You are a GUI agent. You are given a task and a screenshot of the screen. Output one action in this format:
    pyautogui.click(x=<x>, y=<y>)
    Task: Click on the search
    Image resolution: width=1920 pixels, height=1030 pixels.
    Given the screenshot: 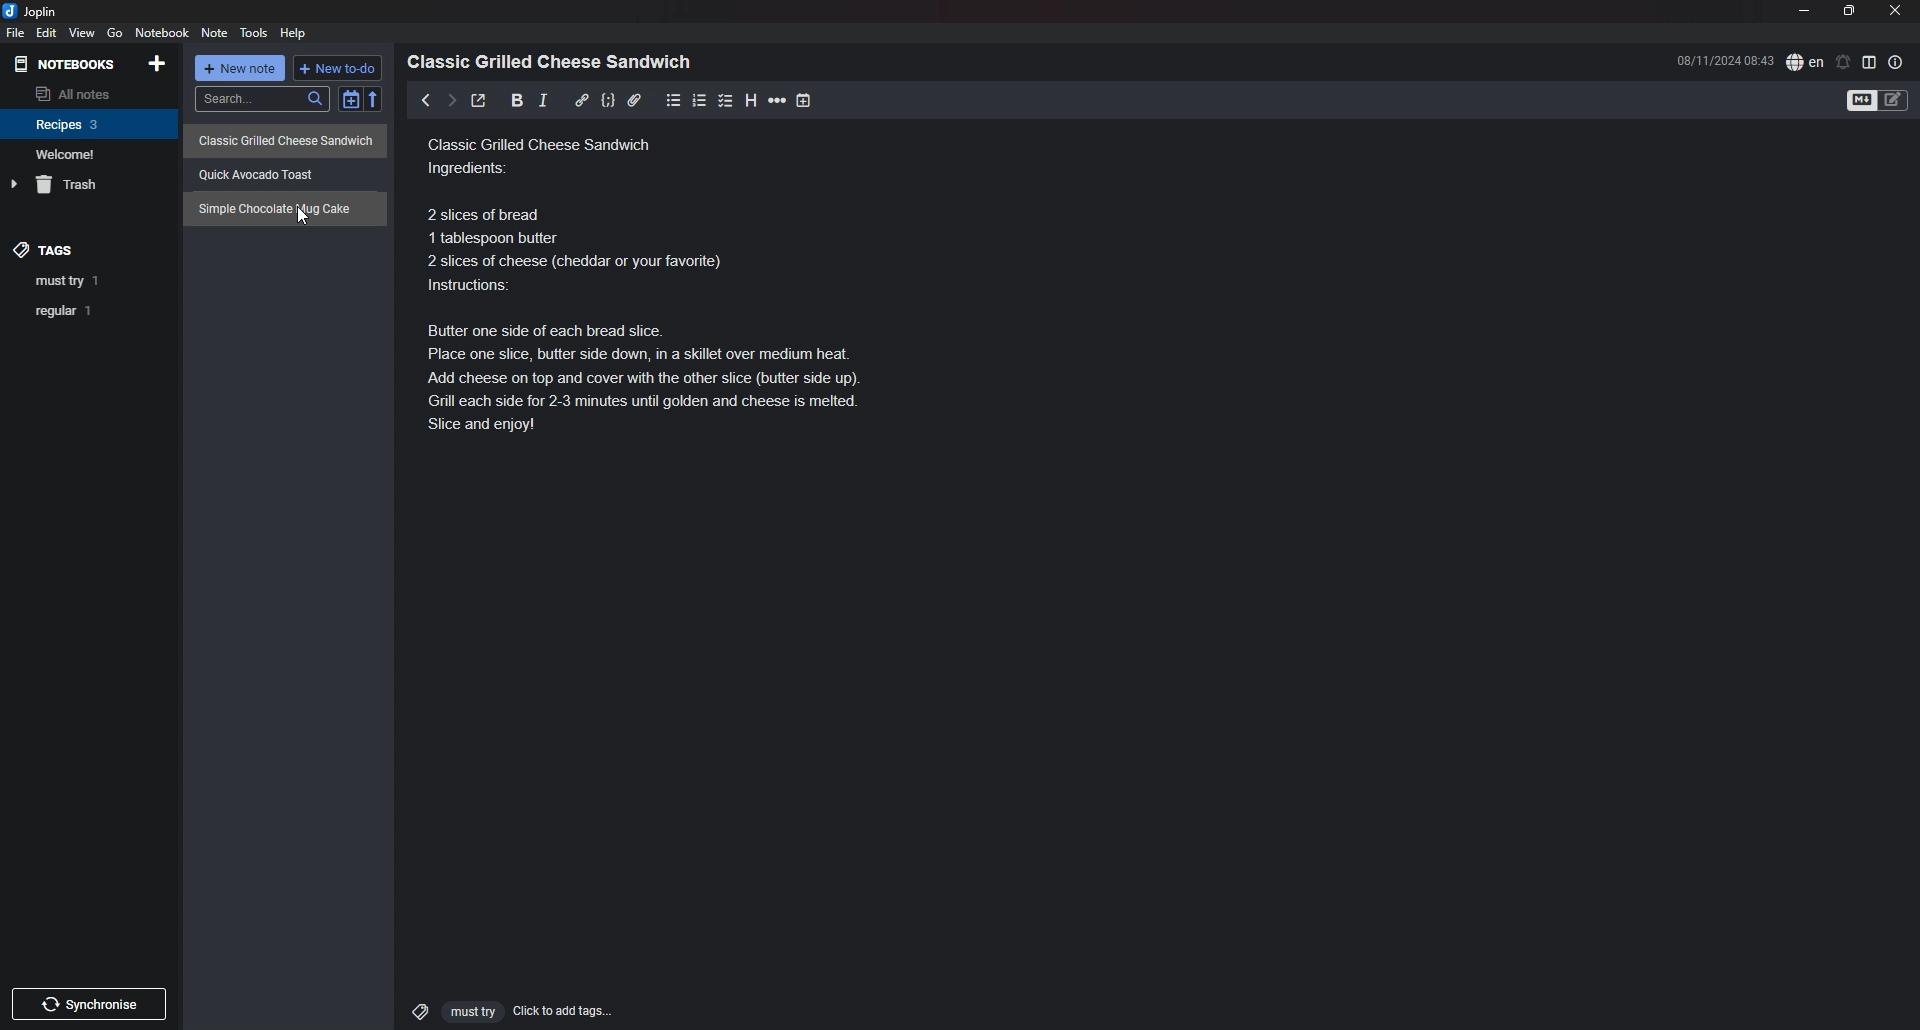 What is the action you would take?
    pyautogui.click(x=262, y=99)
    